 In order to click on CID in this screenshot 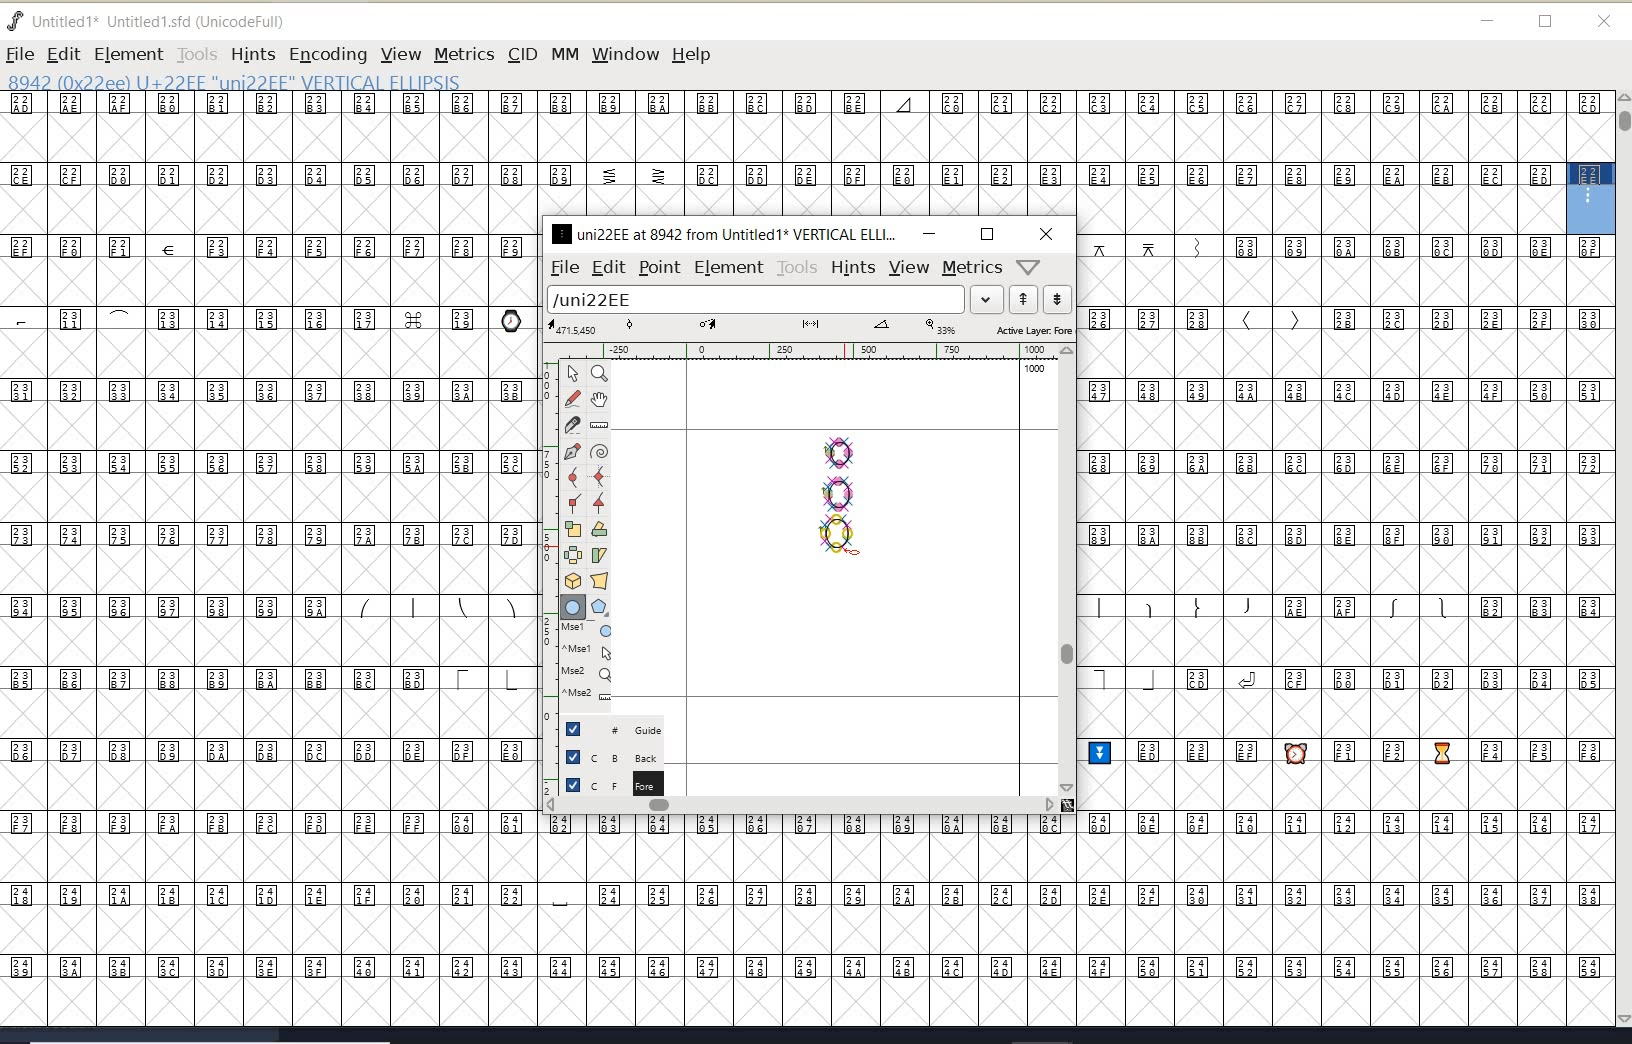, I will do `click(521, 54)`.